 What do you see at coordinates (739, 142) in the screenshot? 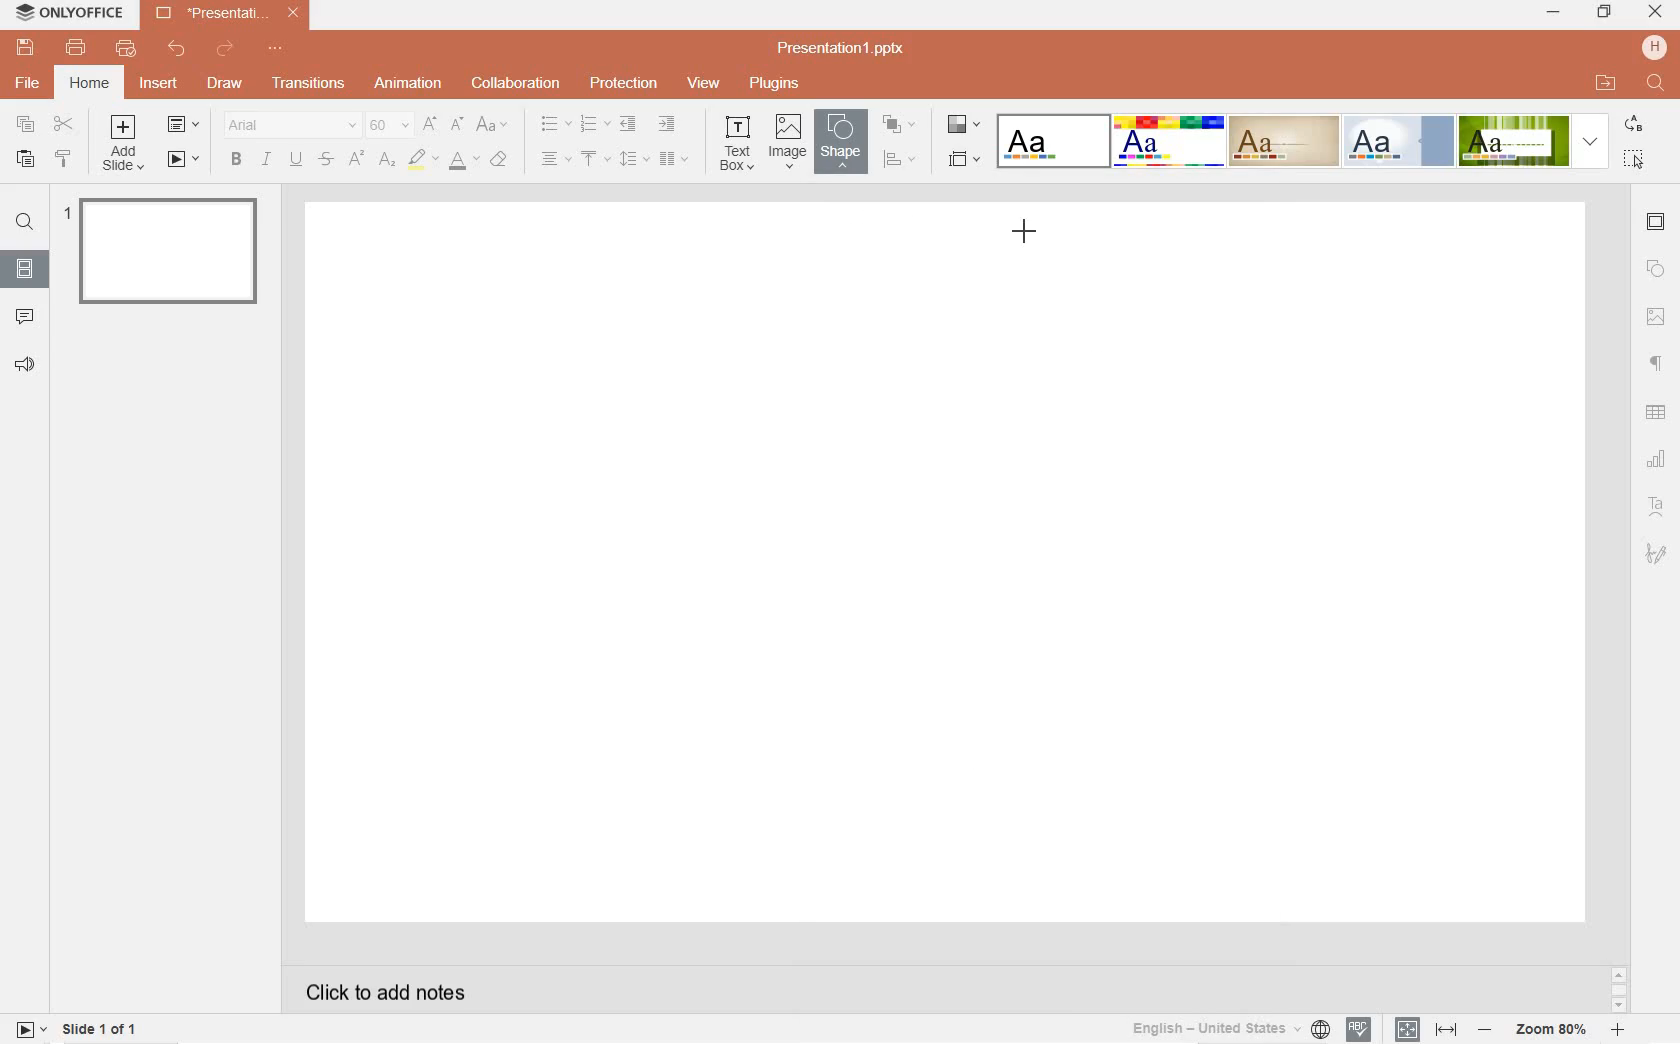
I see `text box` at bounding box center [739, 142].